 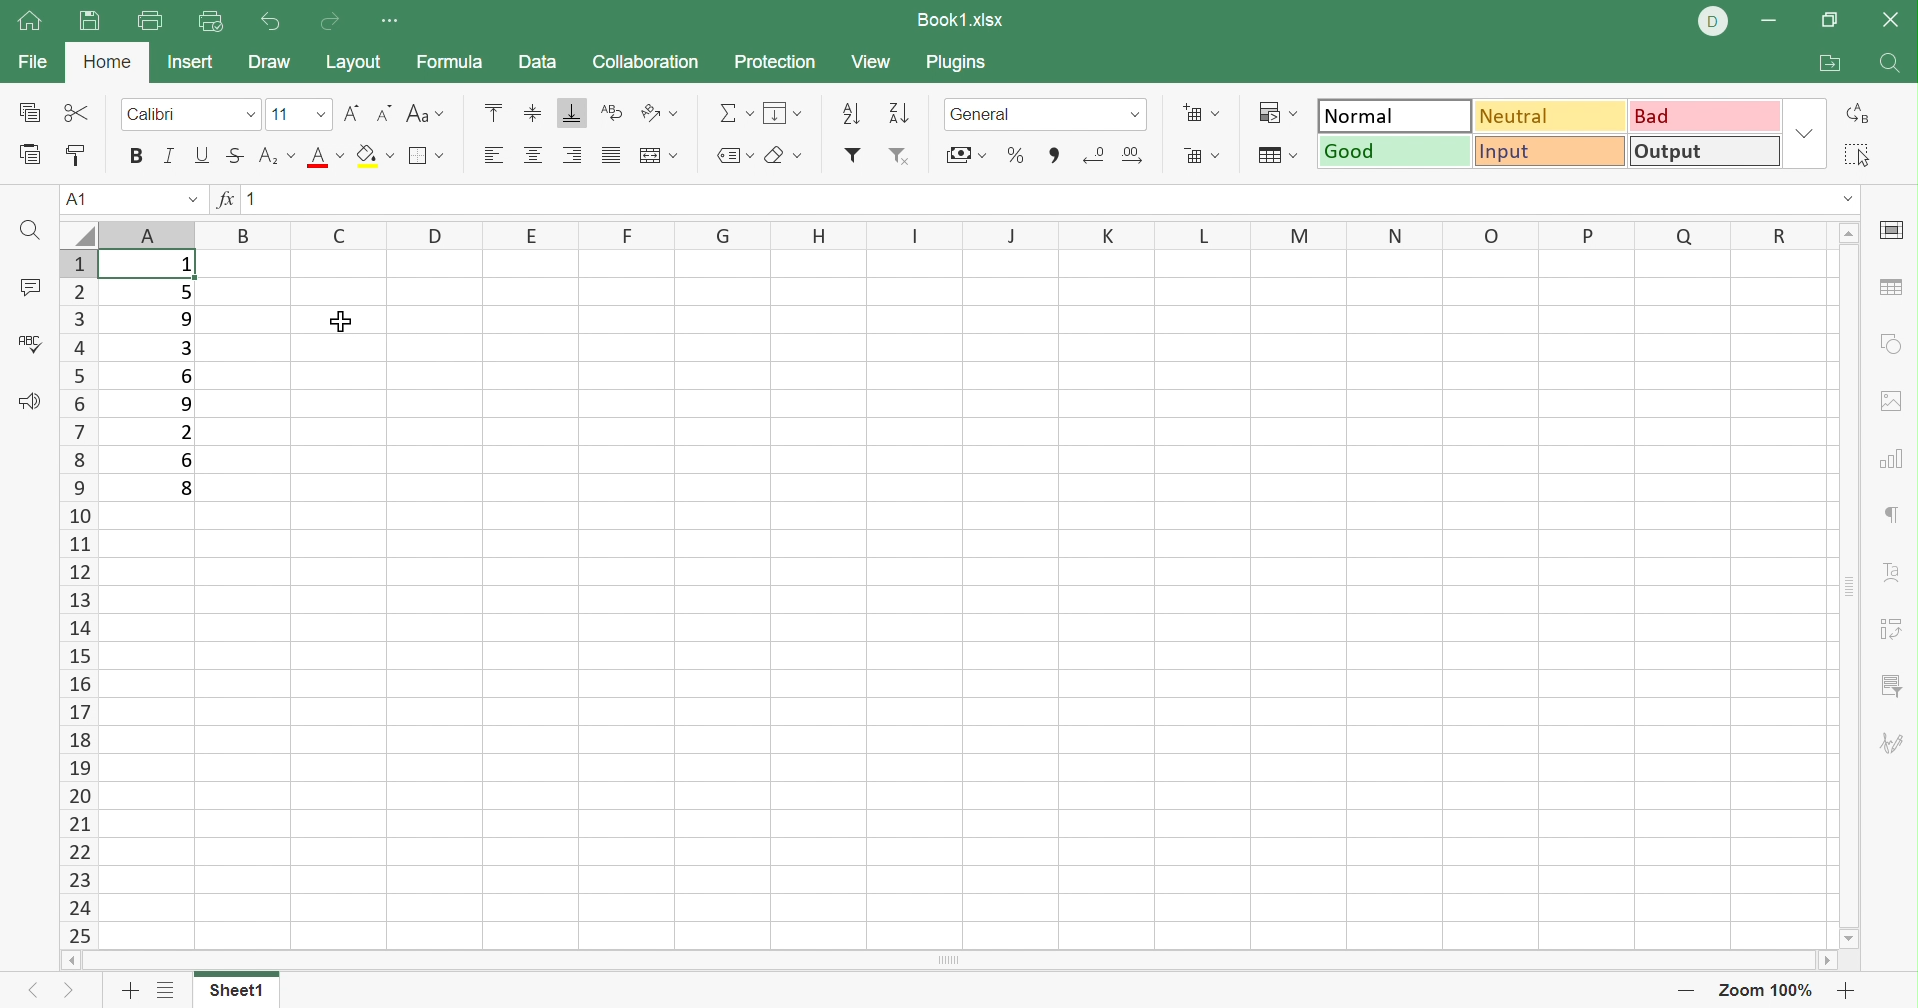 What do you see at coordinates (225, 202) in the screenshot?
I see `fx` at bounding box center [225, 202].